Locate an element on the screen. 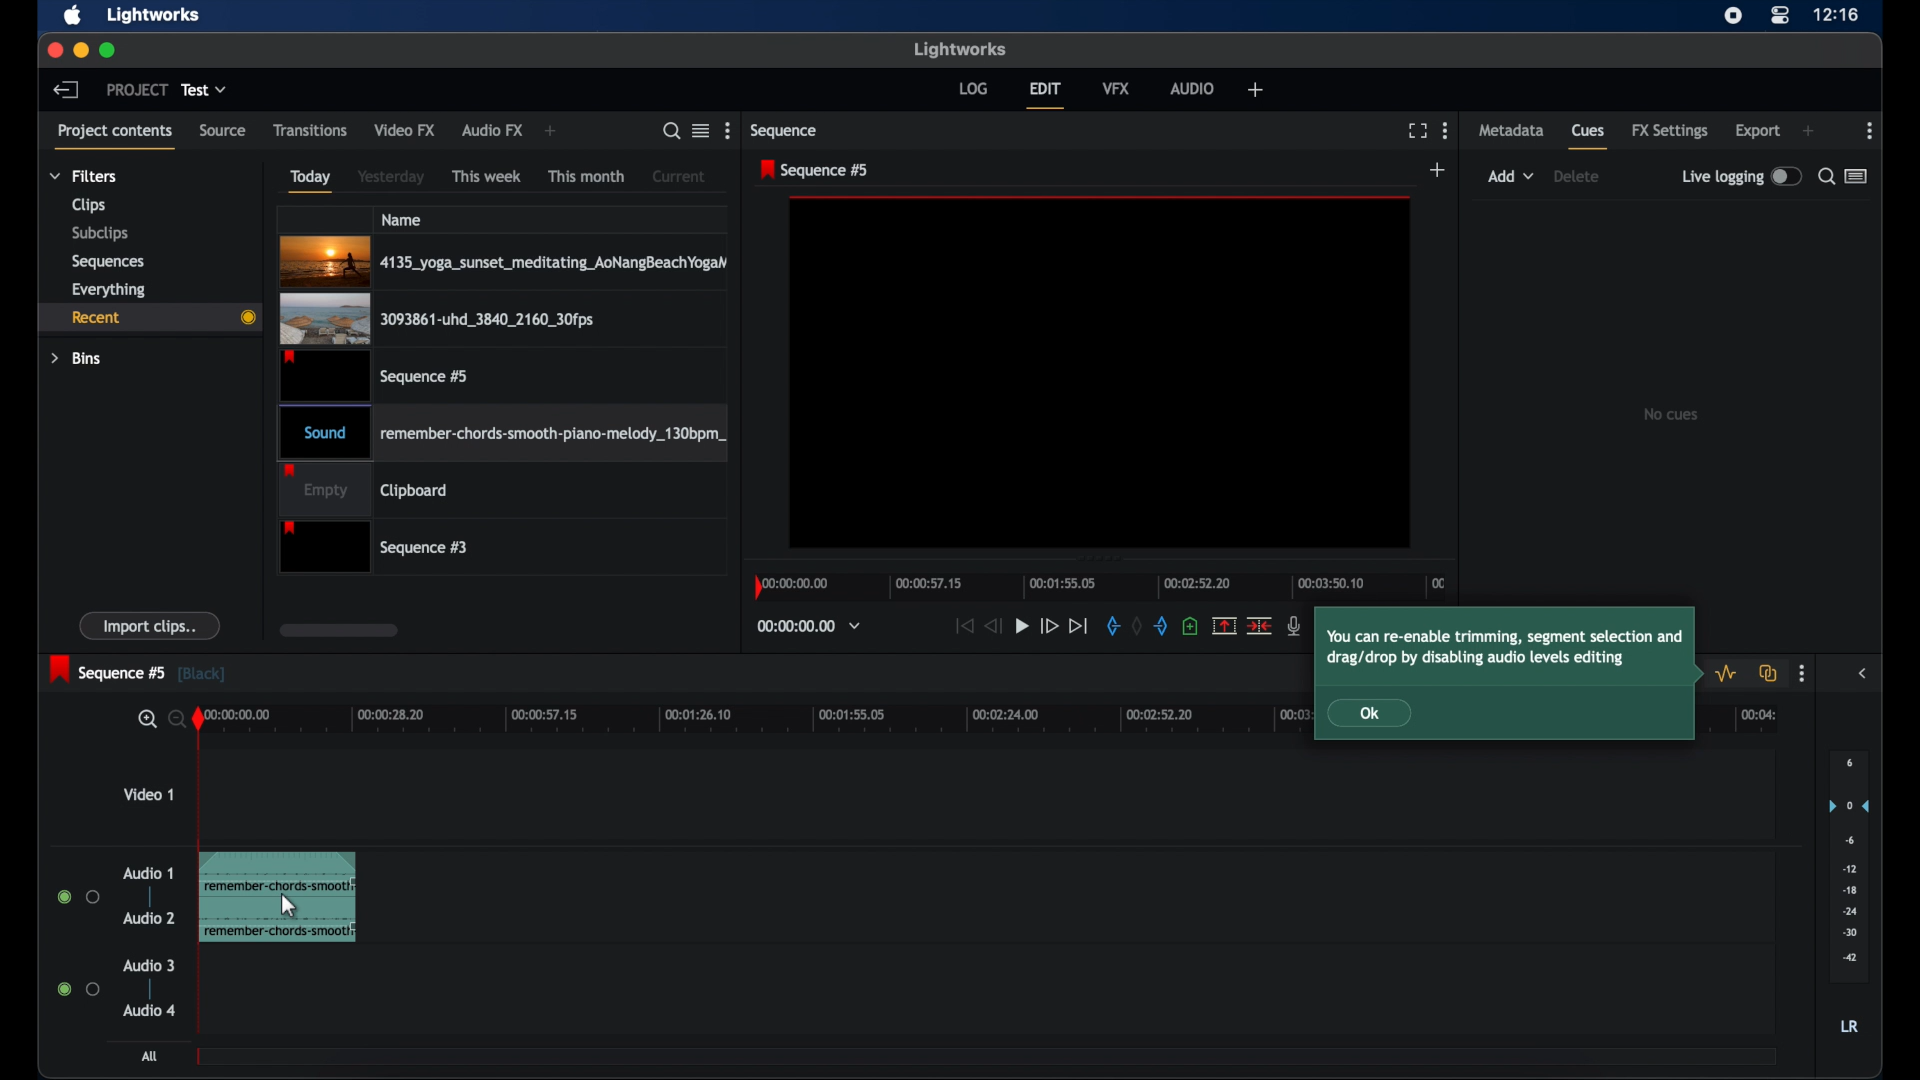 The height and width of the screenshot is (1080, 1920). log is located at coordinates (973, 88).